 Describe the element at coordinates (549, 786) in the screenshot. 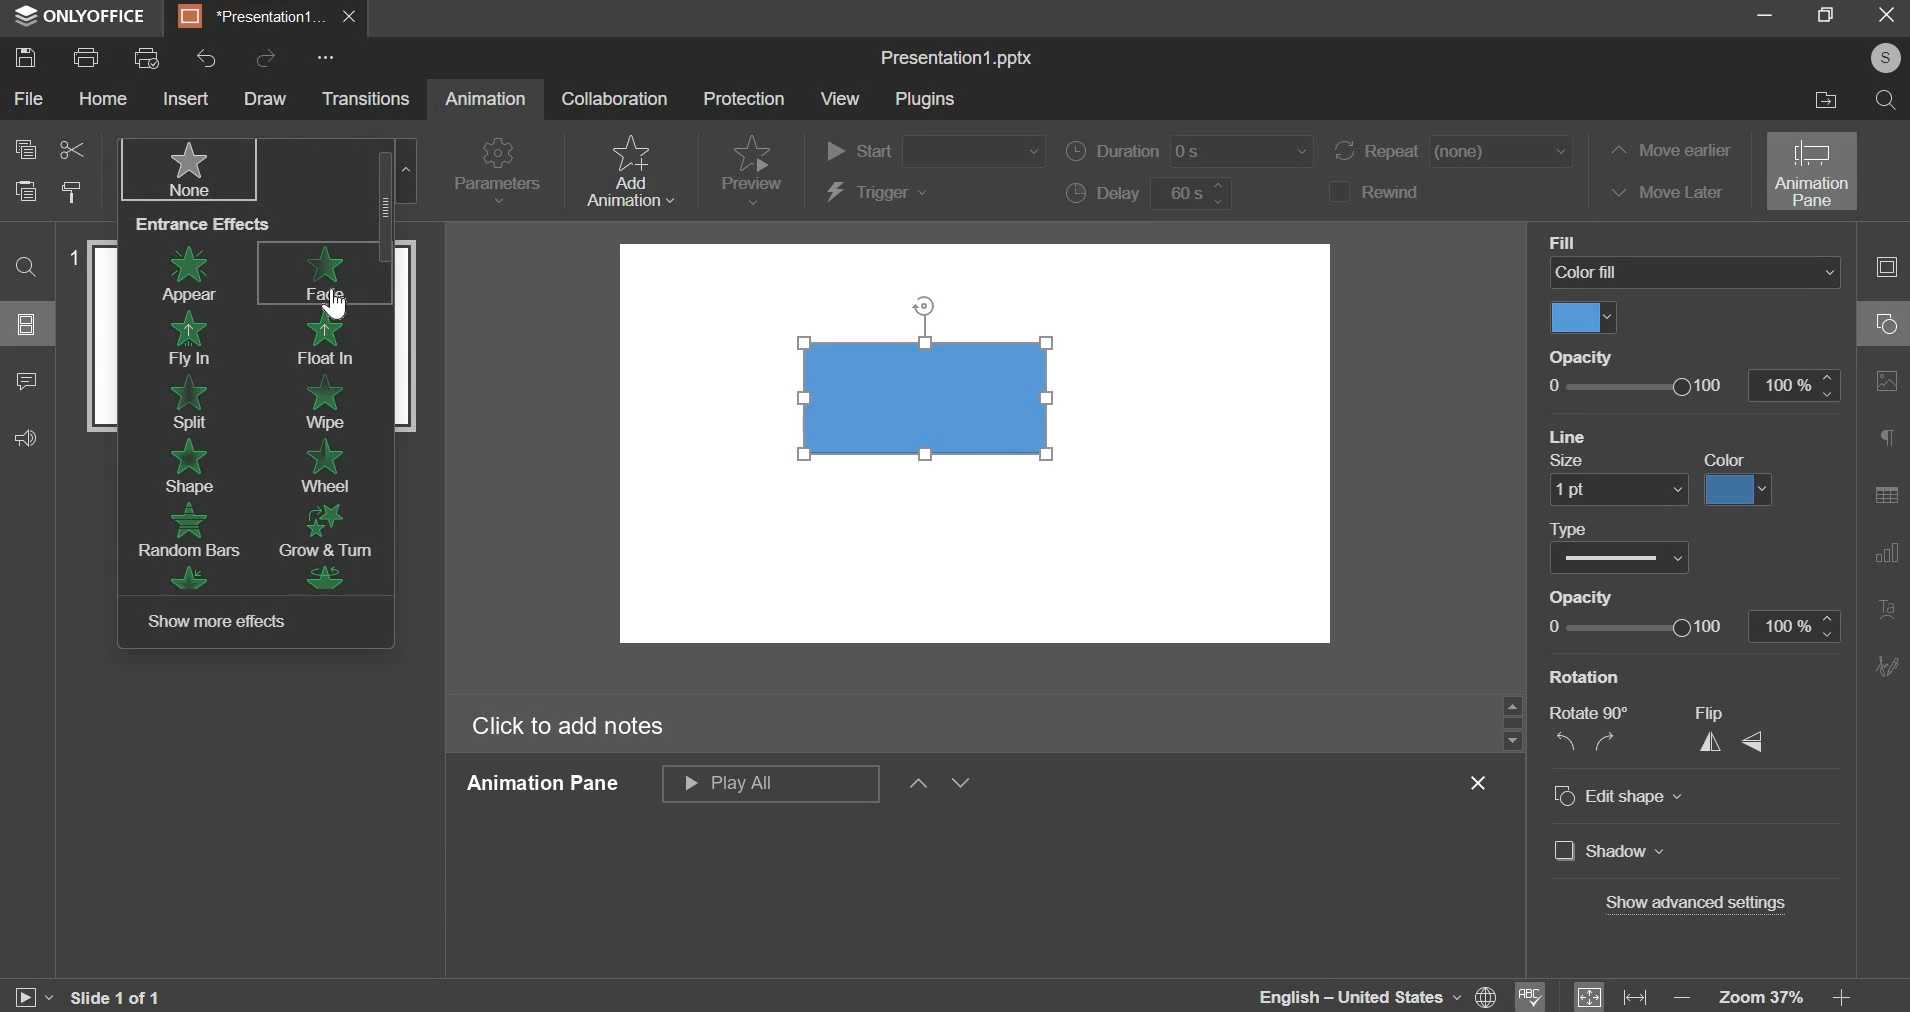

I see `Animation Pane` at that location.